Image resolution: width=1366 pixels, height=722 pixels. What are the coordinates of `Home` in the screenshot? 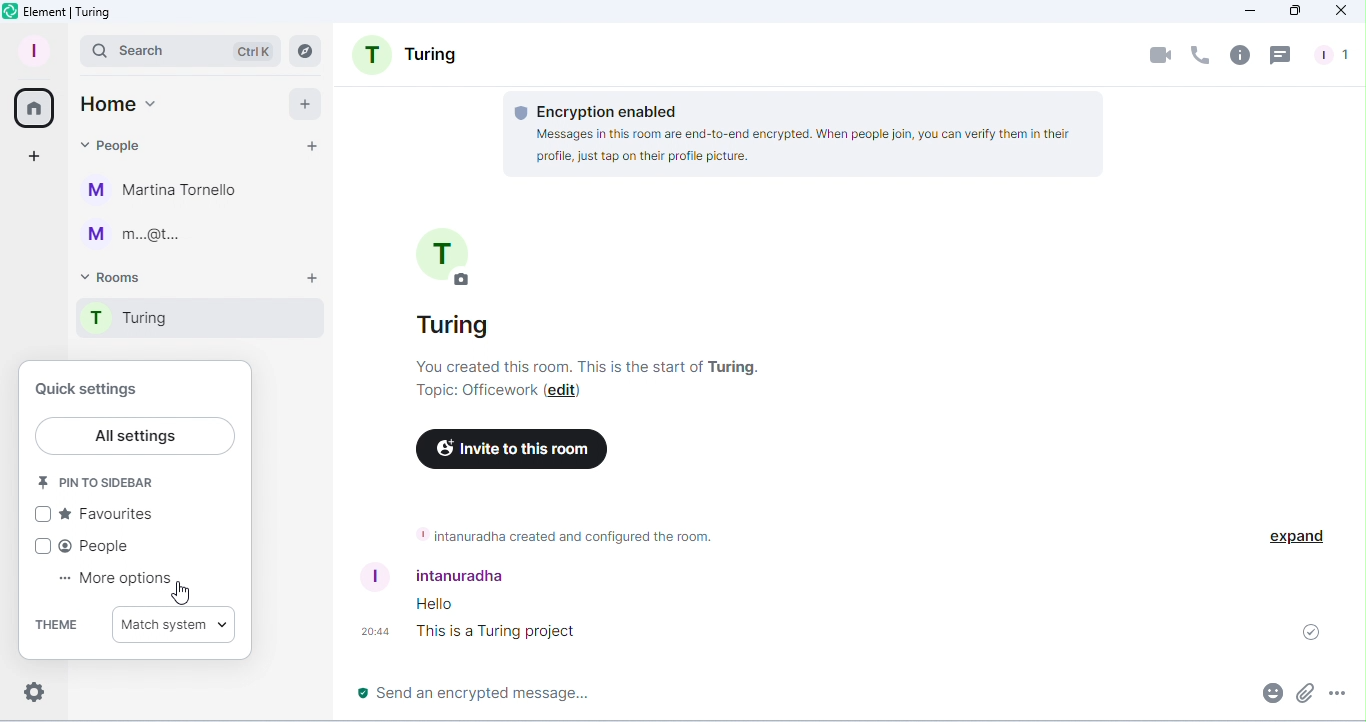 It's located at (118, 107).